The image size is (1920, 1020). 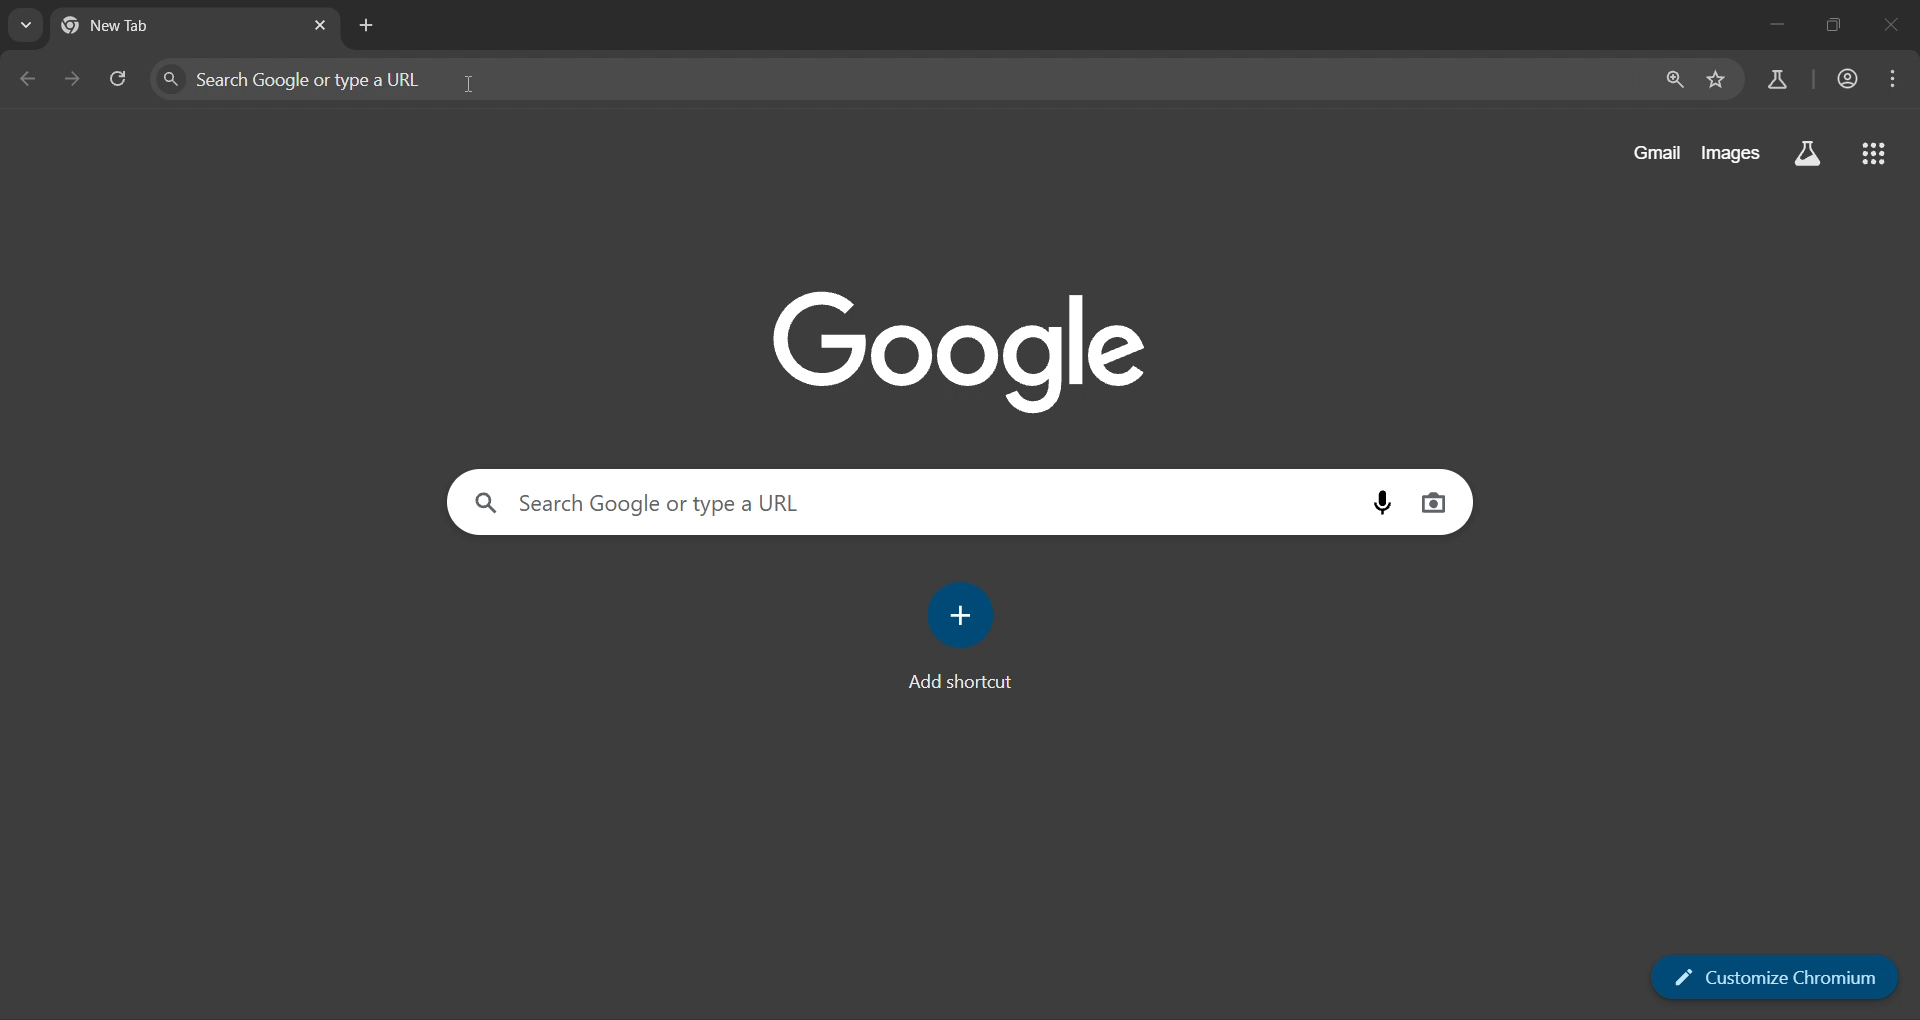 What do you see at coordinates (473, 87) in the screenshot?
I see `cursor` at bounding box center [473, 87].